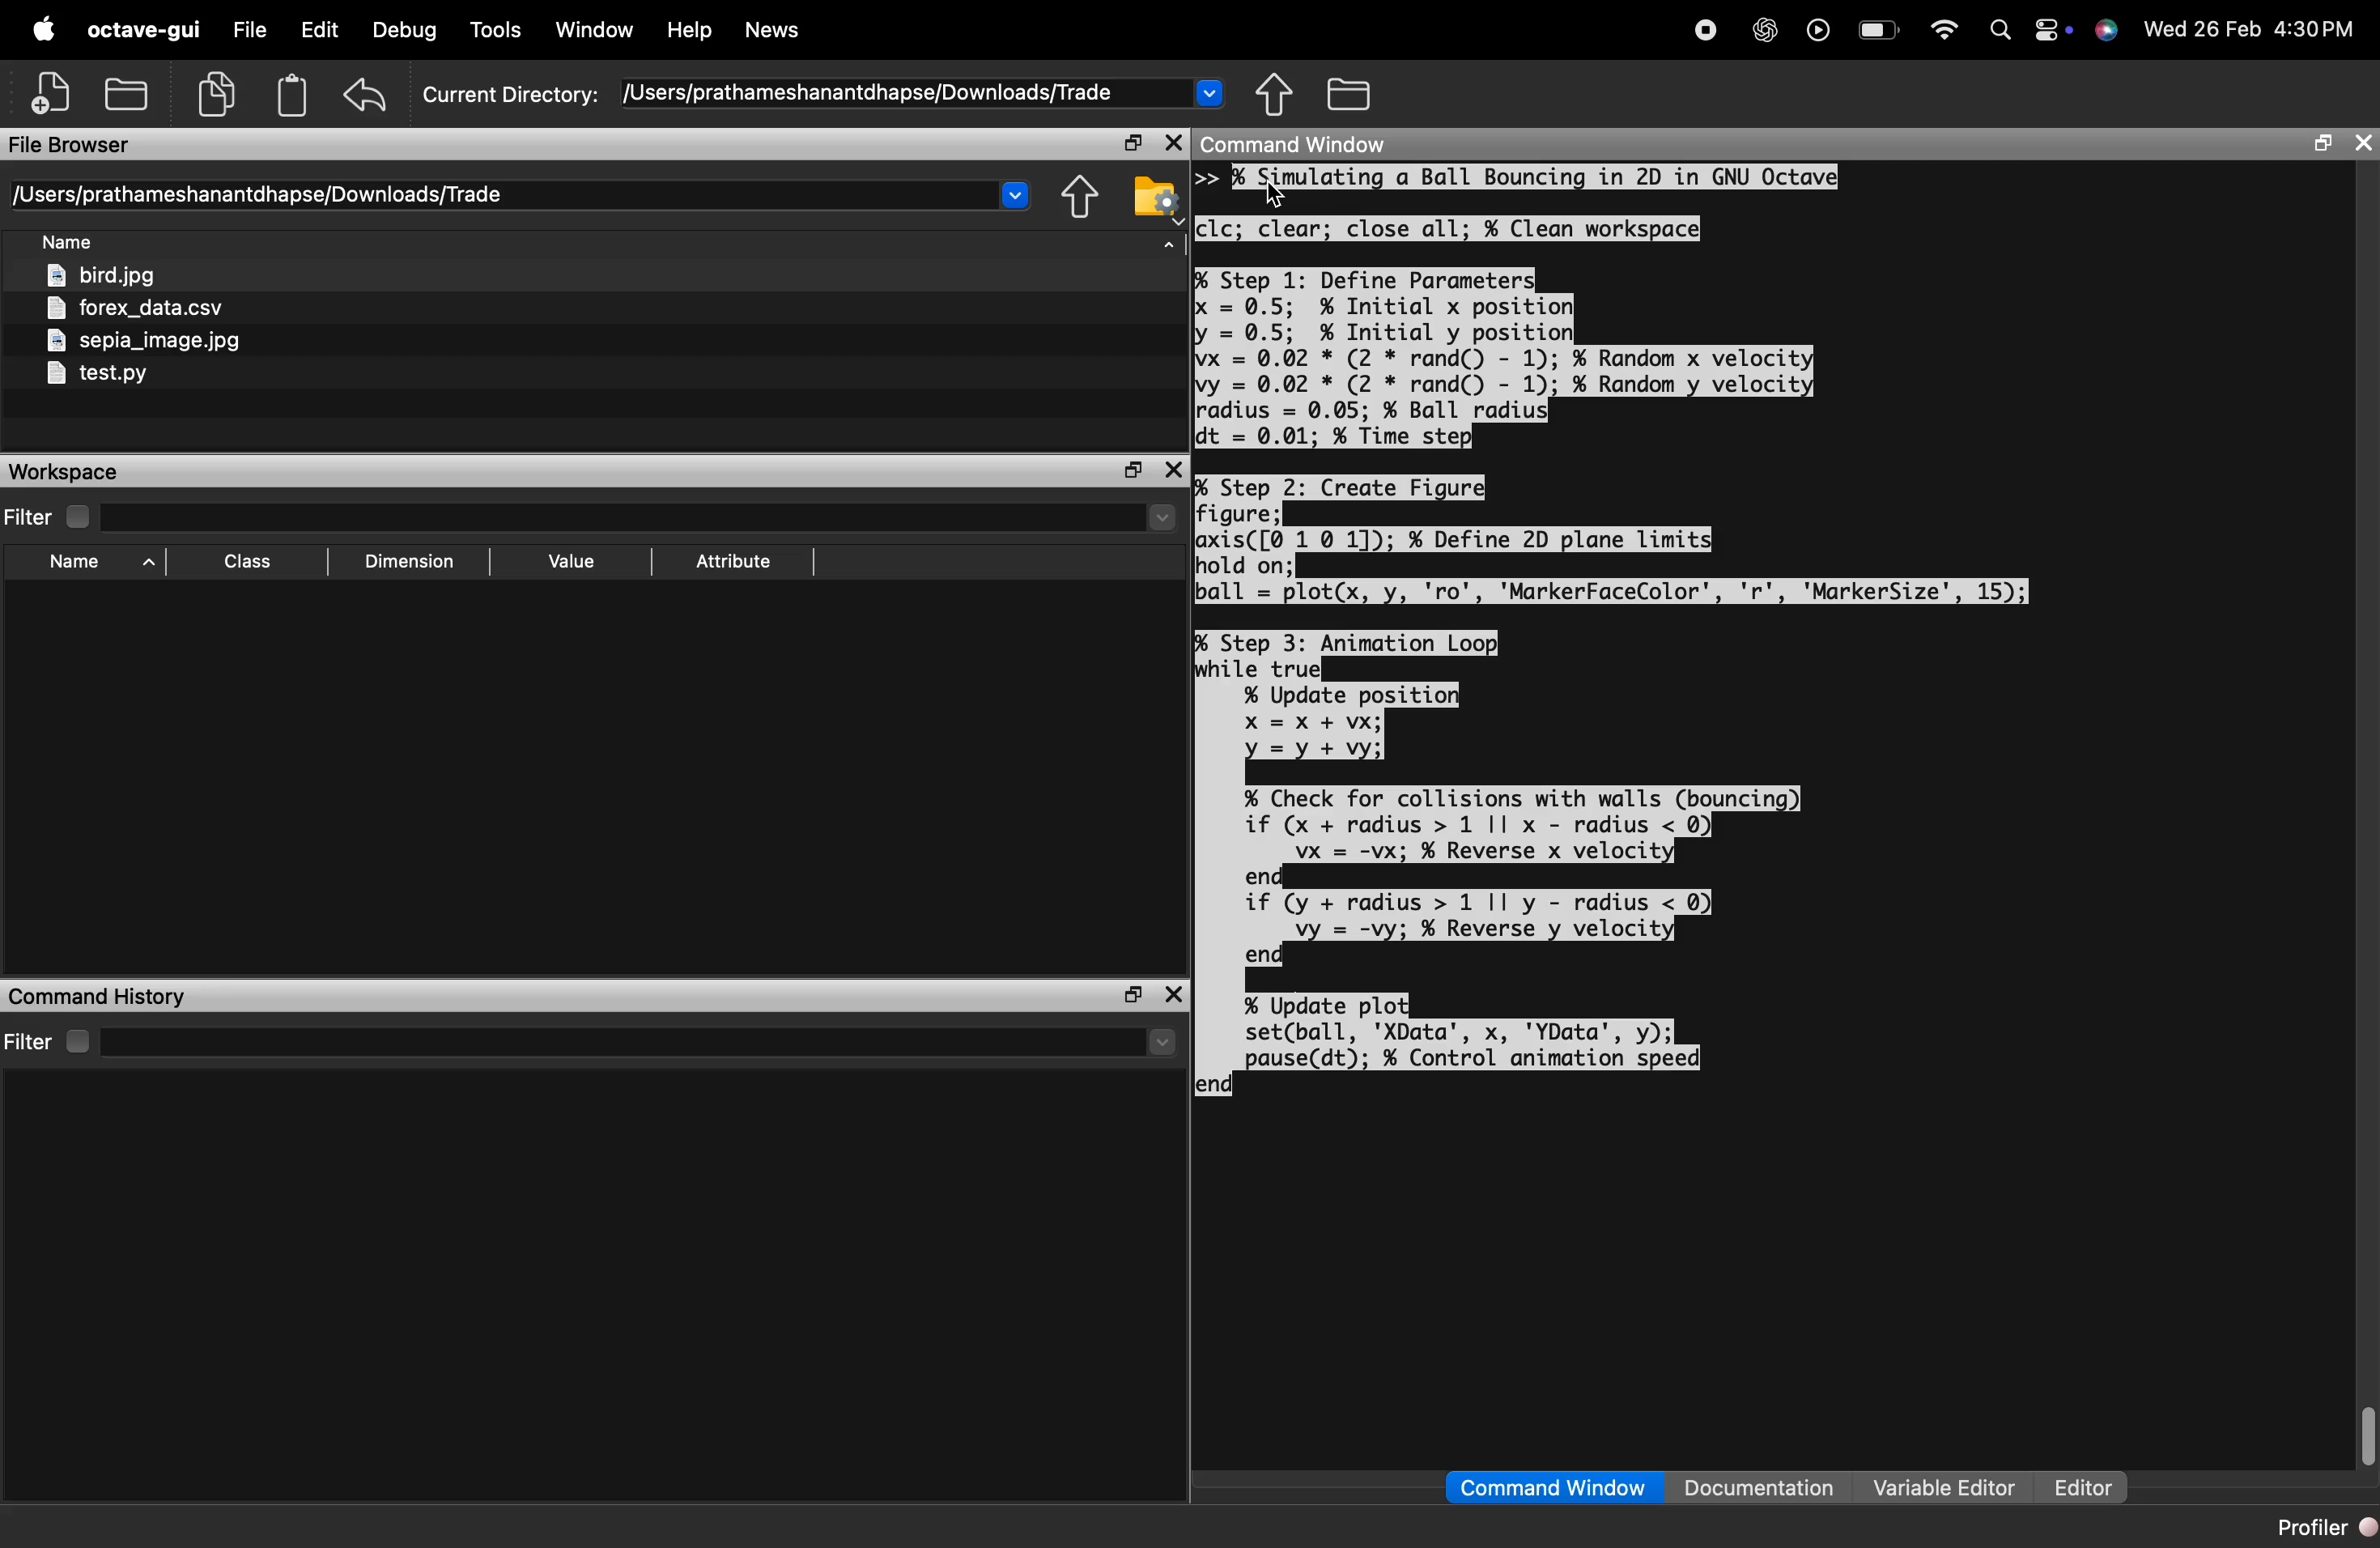 The image size is (2380, 1548). What do you see at coordinates (292, 94) in the screenshot?
I see `Clipboard ` at bounding box center [292, 94].